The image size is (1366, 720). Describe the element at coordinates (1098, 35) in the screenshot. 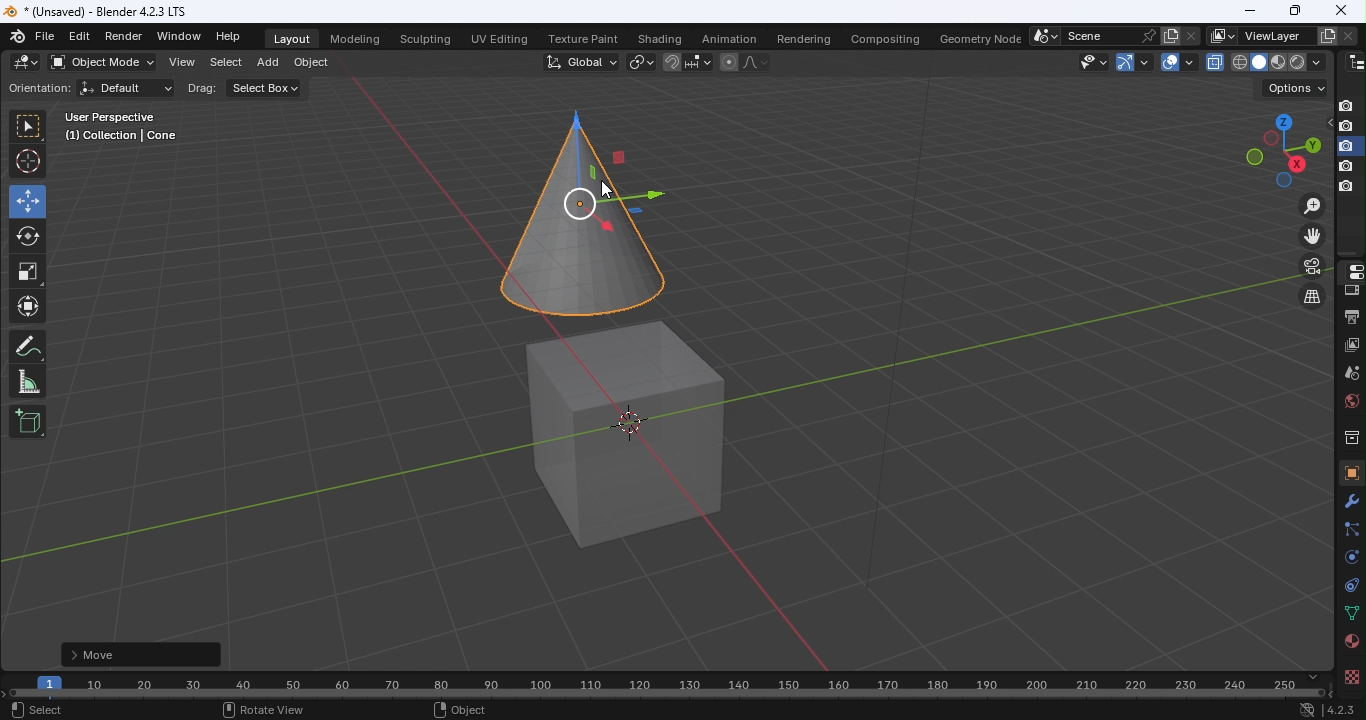

I see `Name` at that location.